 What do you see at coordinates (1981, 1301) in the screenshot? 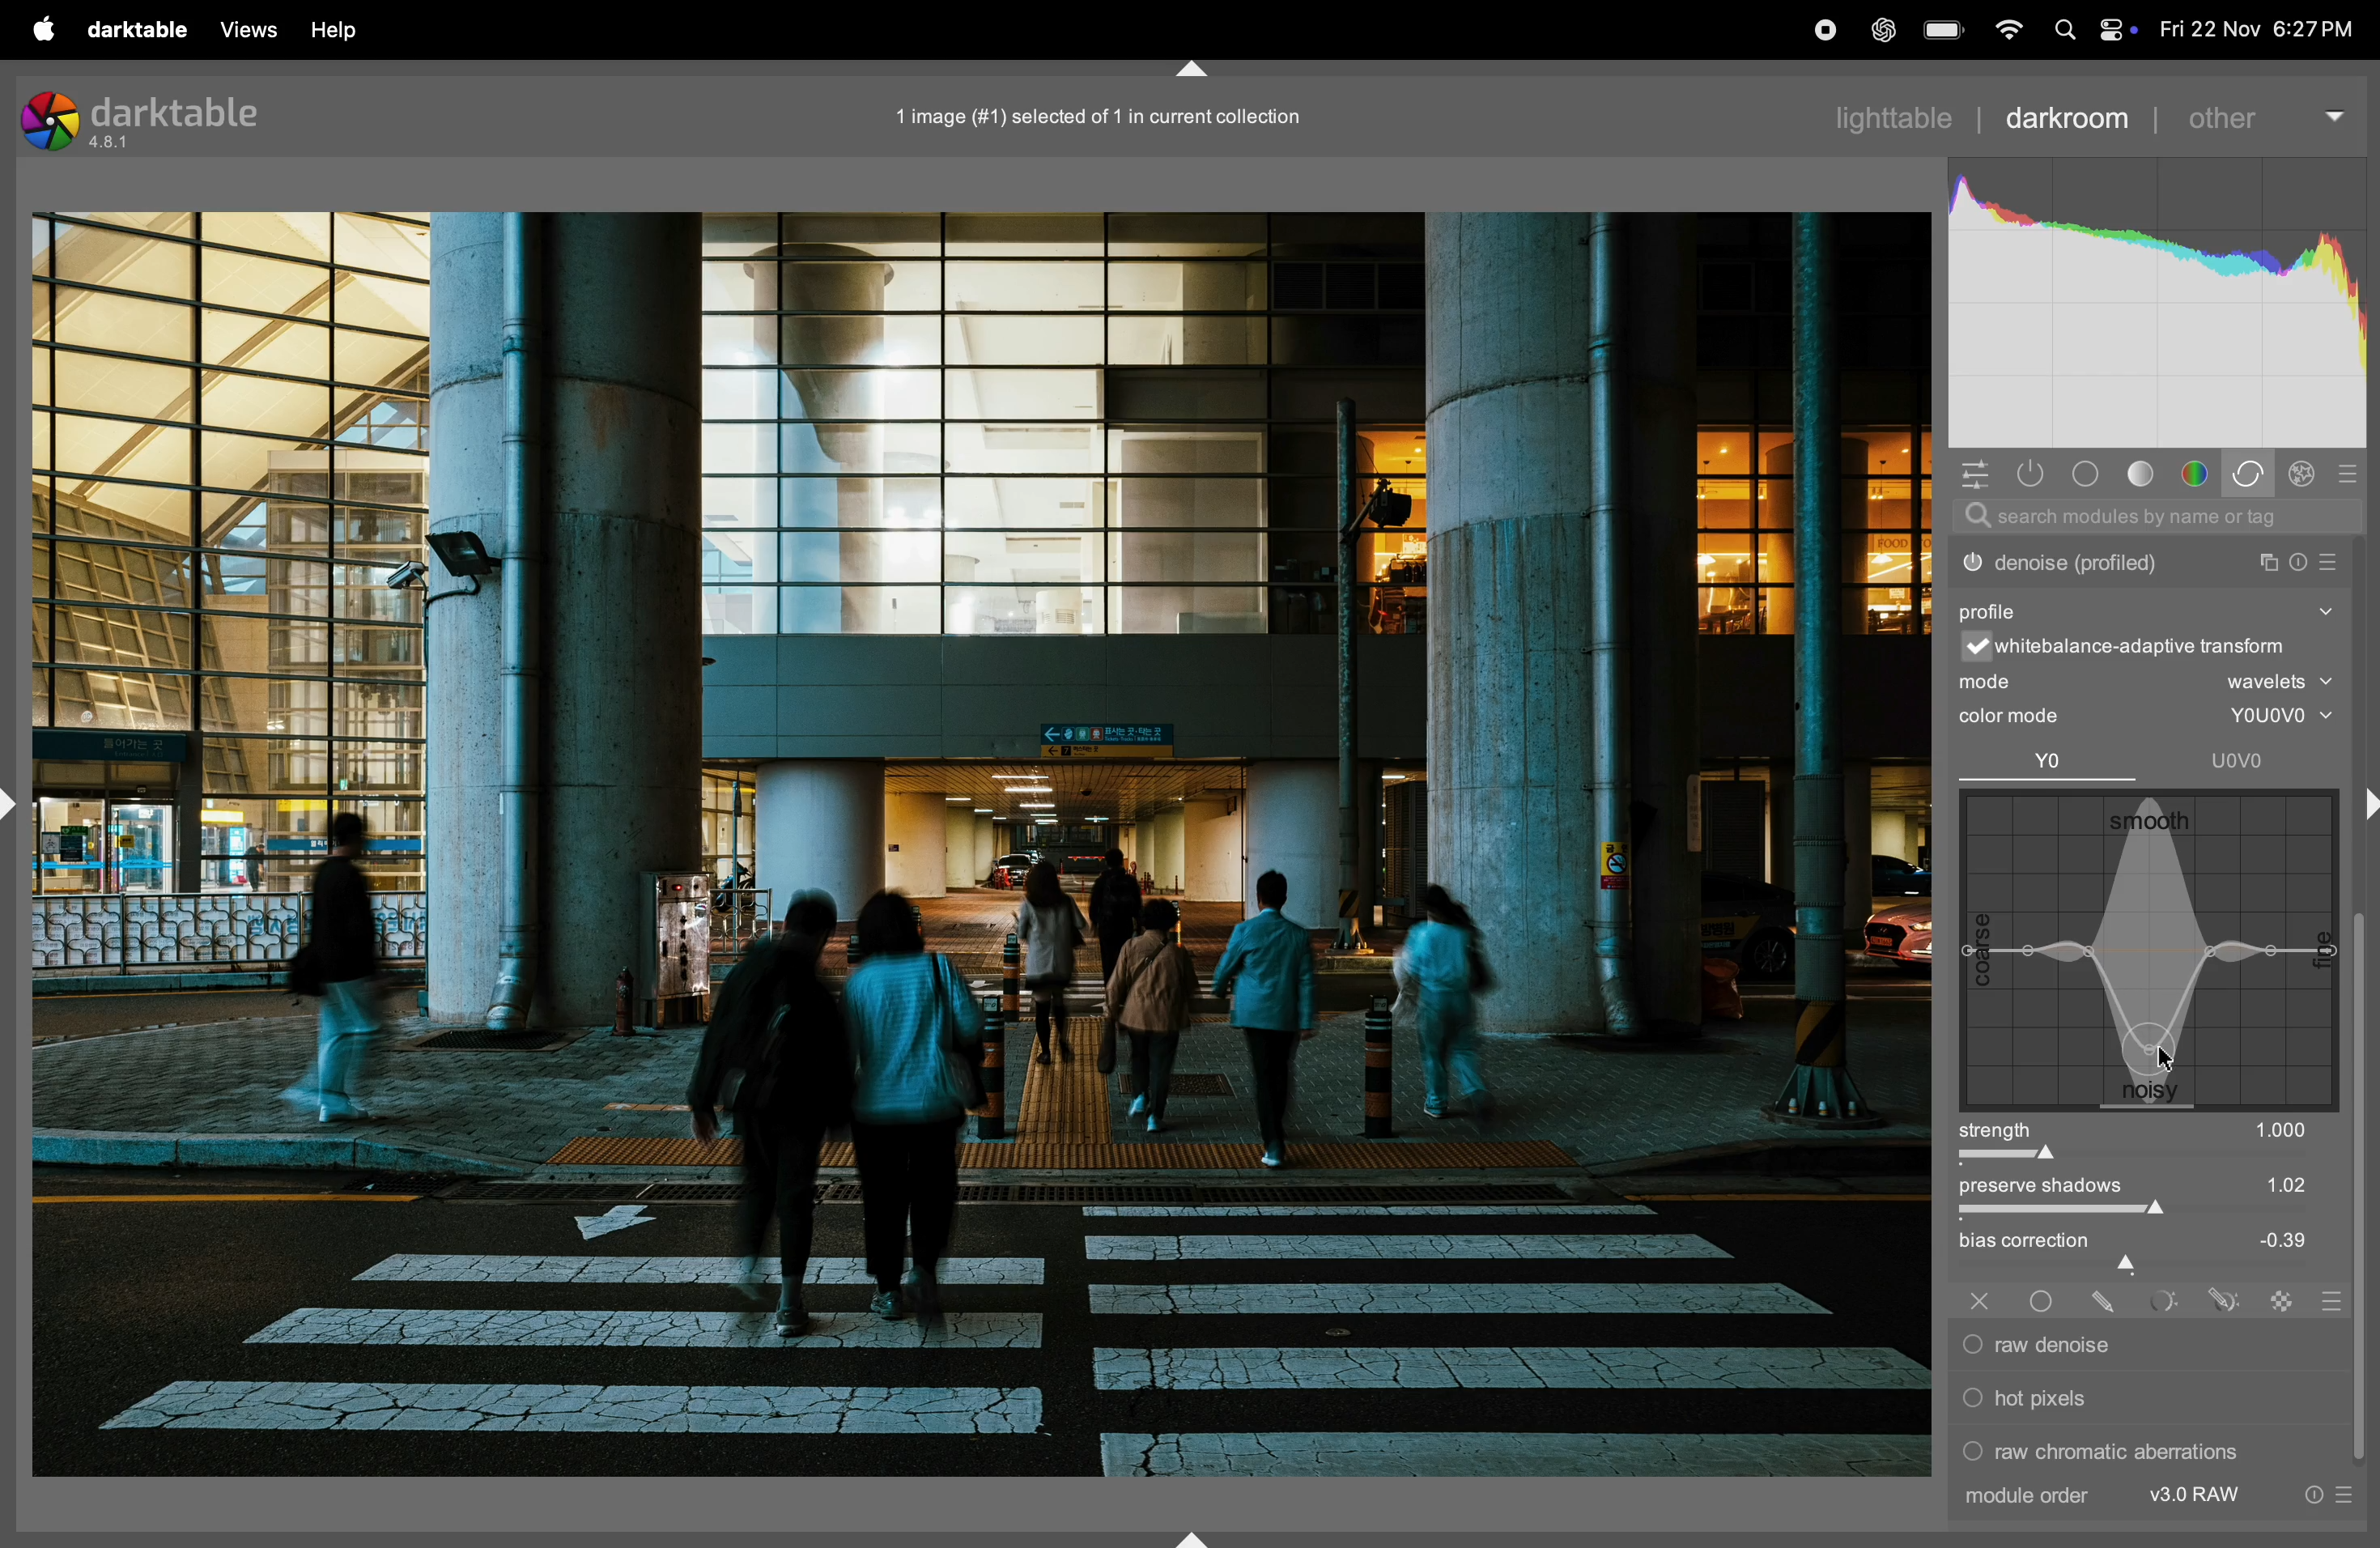
I see `off` at bounding box center [1981, 1301].